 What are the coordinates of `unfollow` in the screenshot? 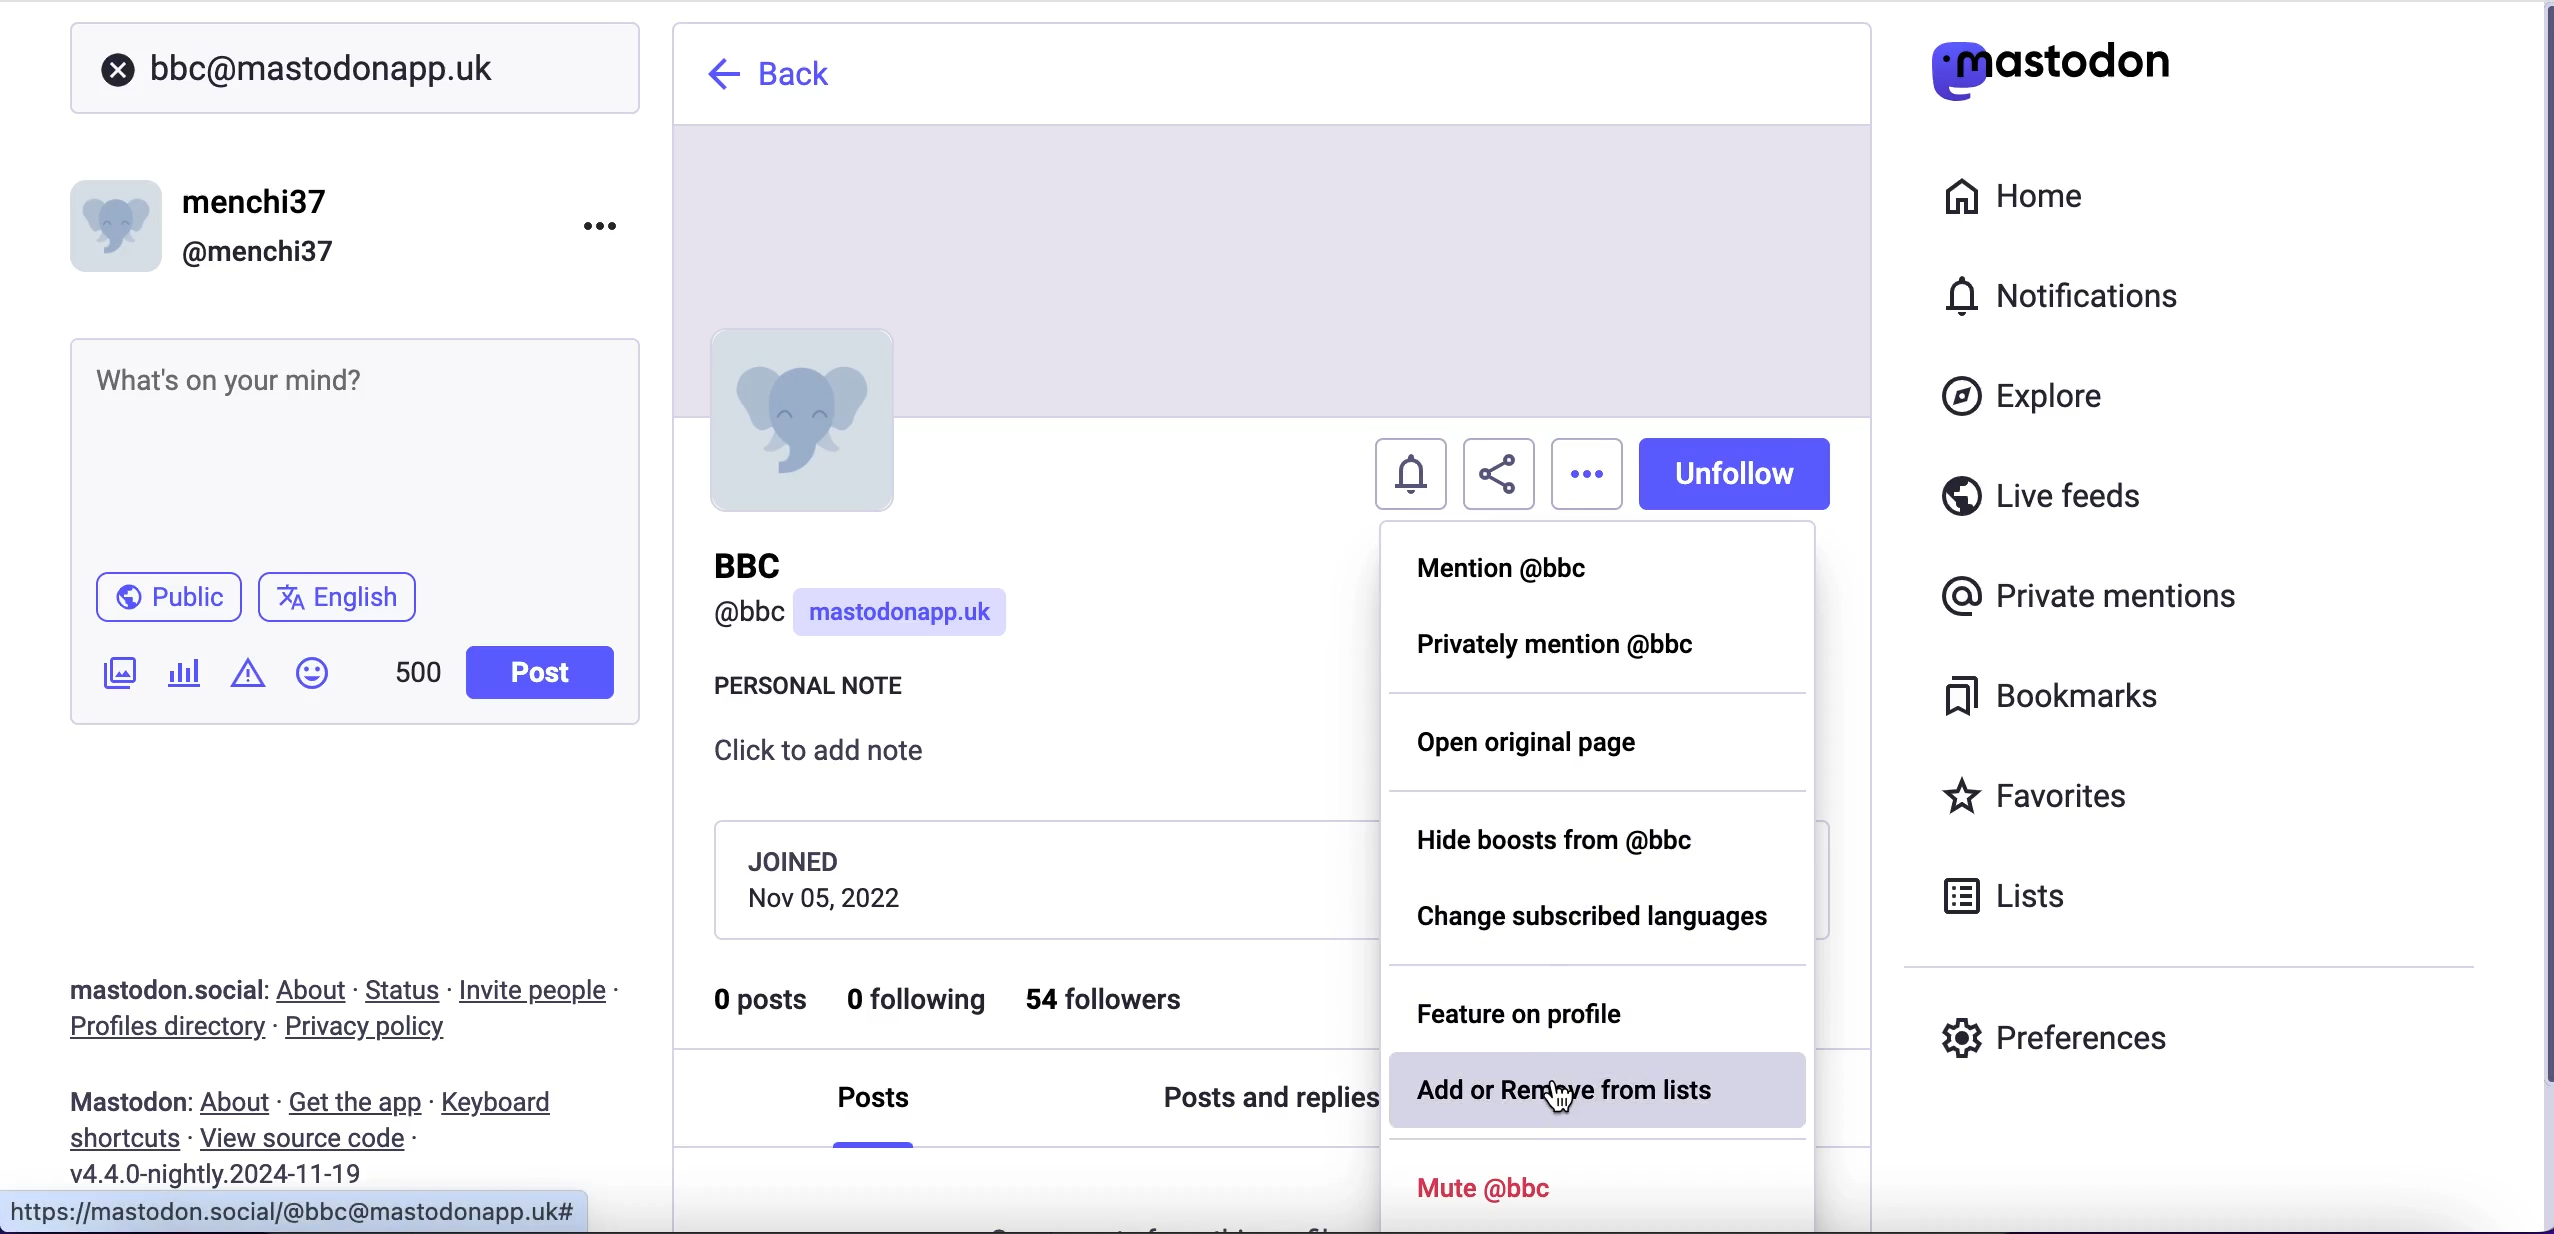 It's located at (1734, 475).